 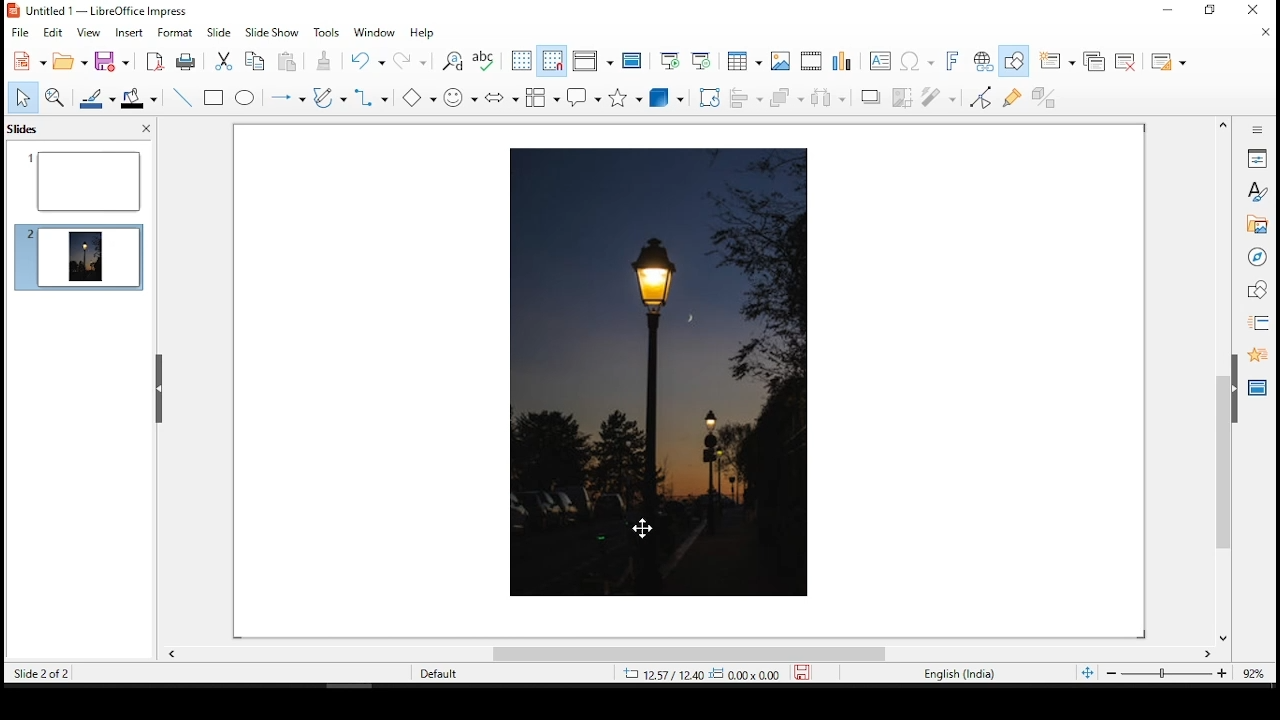 I want to click on toggle point edit mode, so click(x=981, y=100).